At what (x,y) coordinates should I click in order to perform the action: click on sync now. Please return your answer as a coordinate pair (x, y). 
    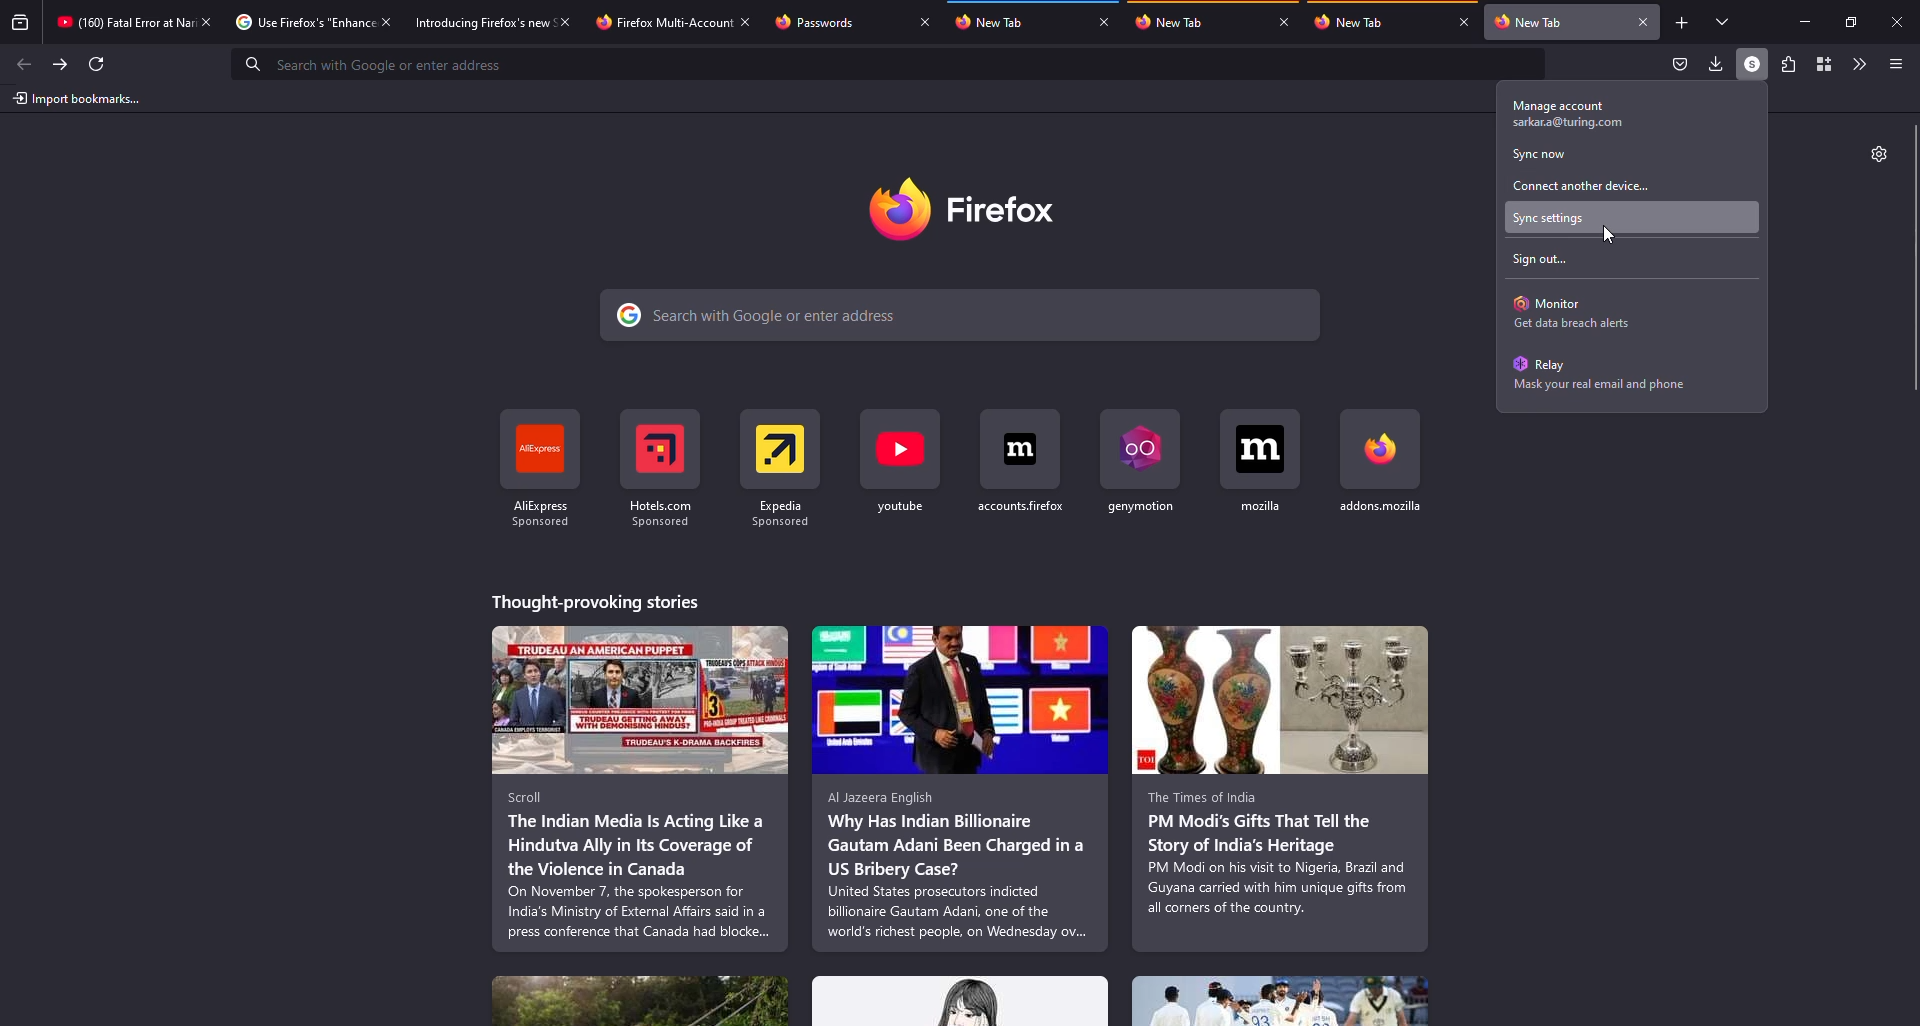
    Looking at the image, I should click on (1634, 154).